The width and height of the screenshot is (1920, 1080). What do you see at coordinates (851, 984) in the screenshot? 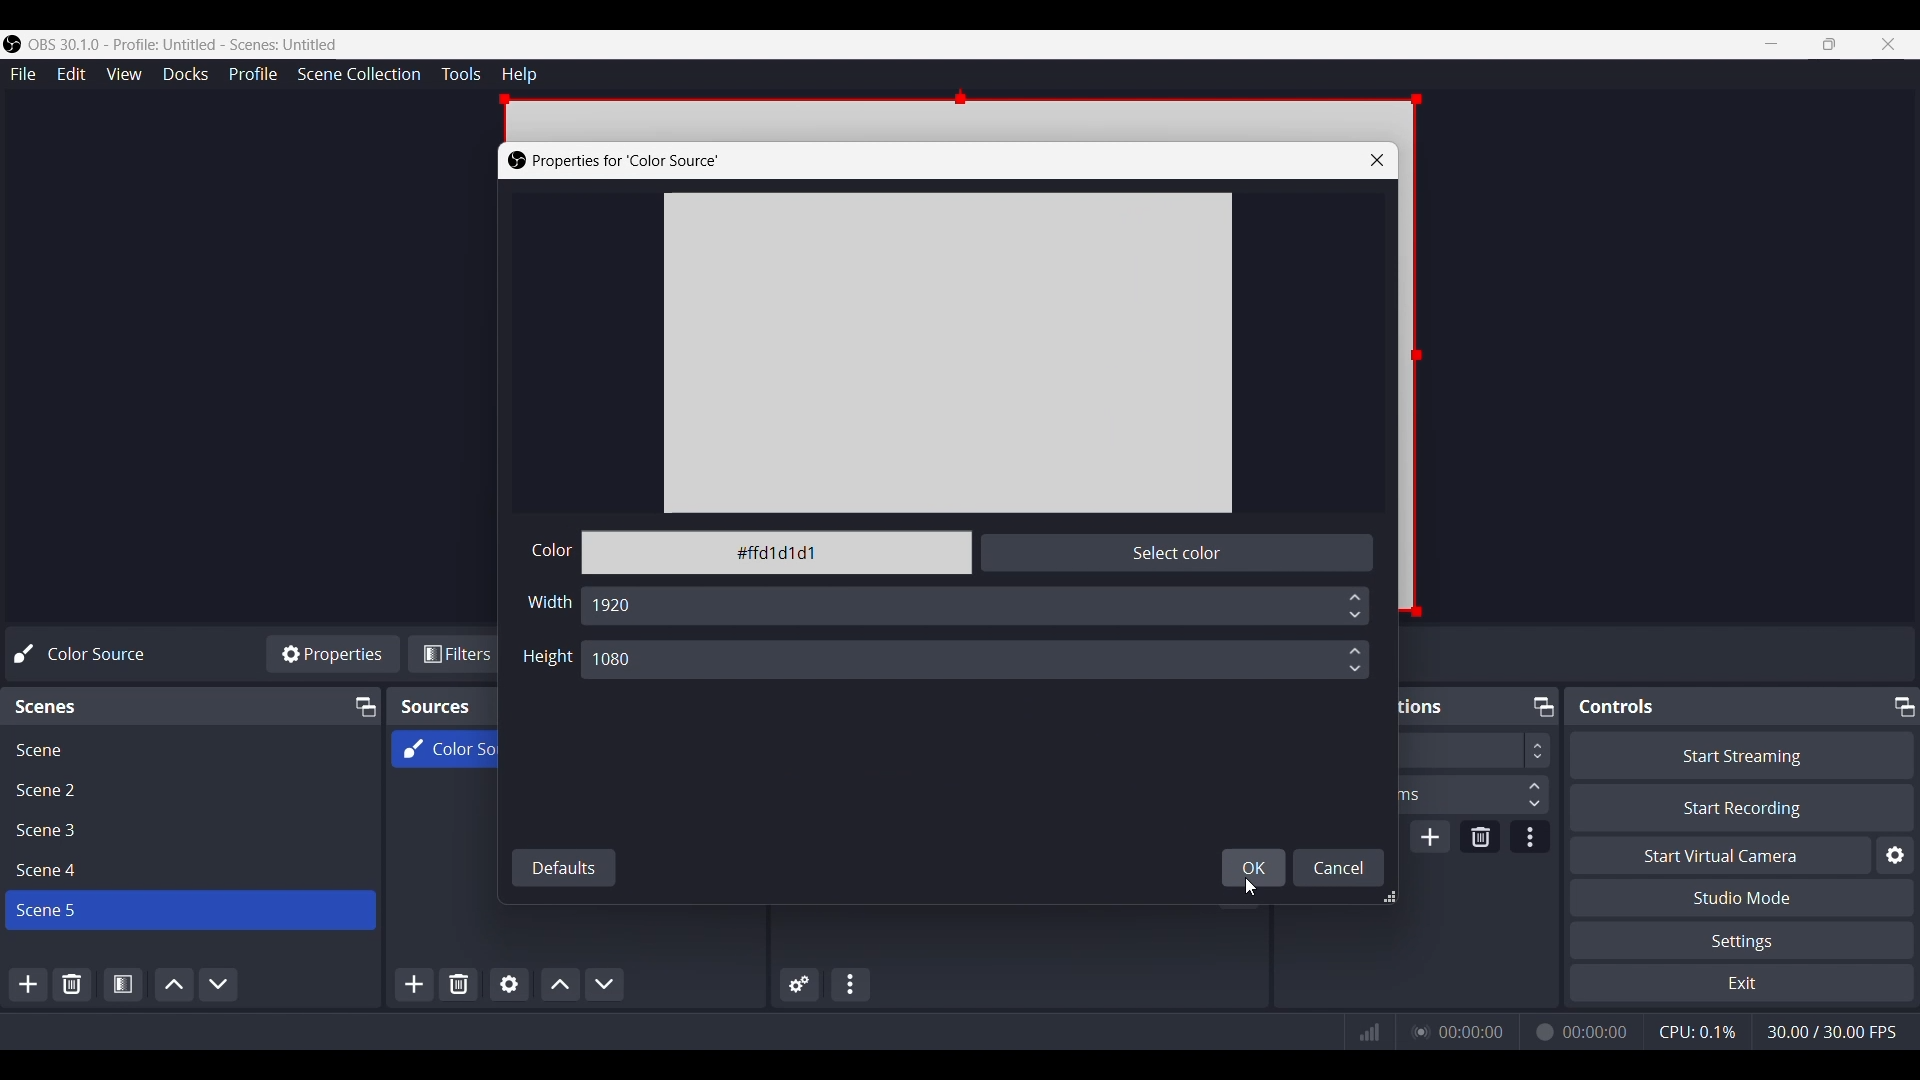
I see `Audio Mixer Menu` at bounding box center [851, 984].